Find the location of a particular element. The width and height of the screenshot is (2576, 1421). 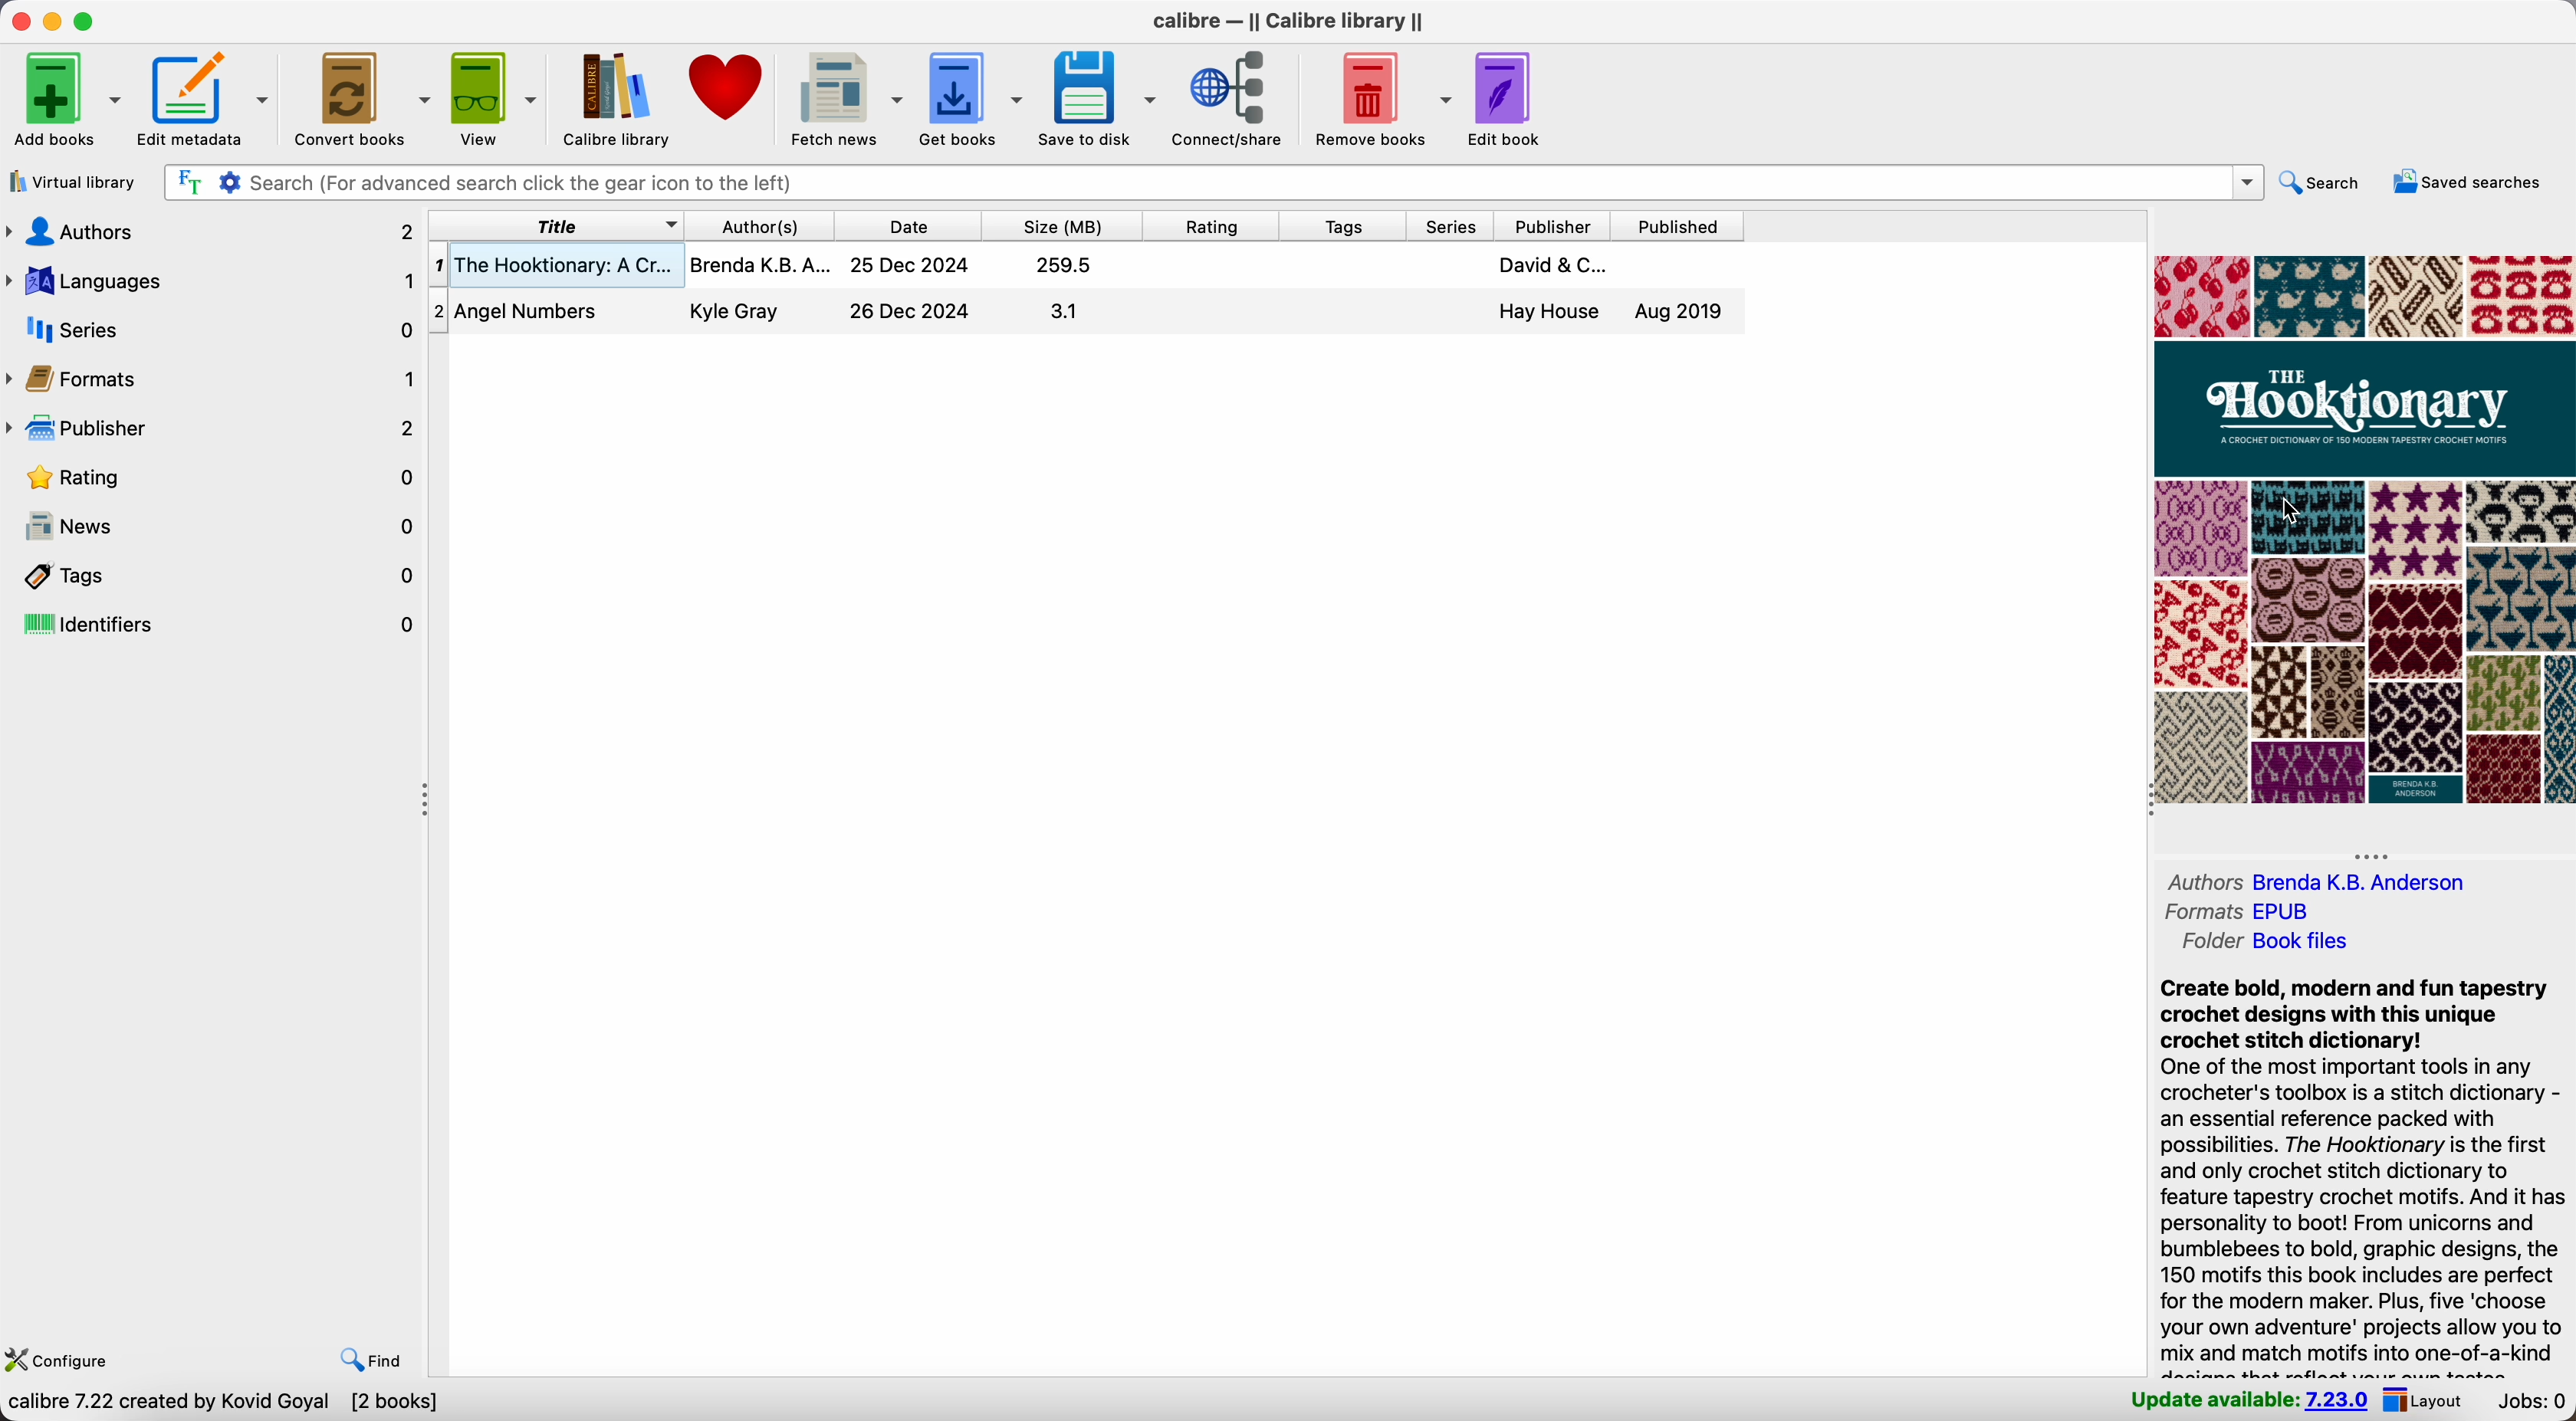

edit book is located at coordinates (1507, 98).